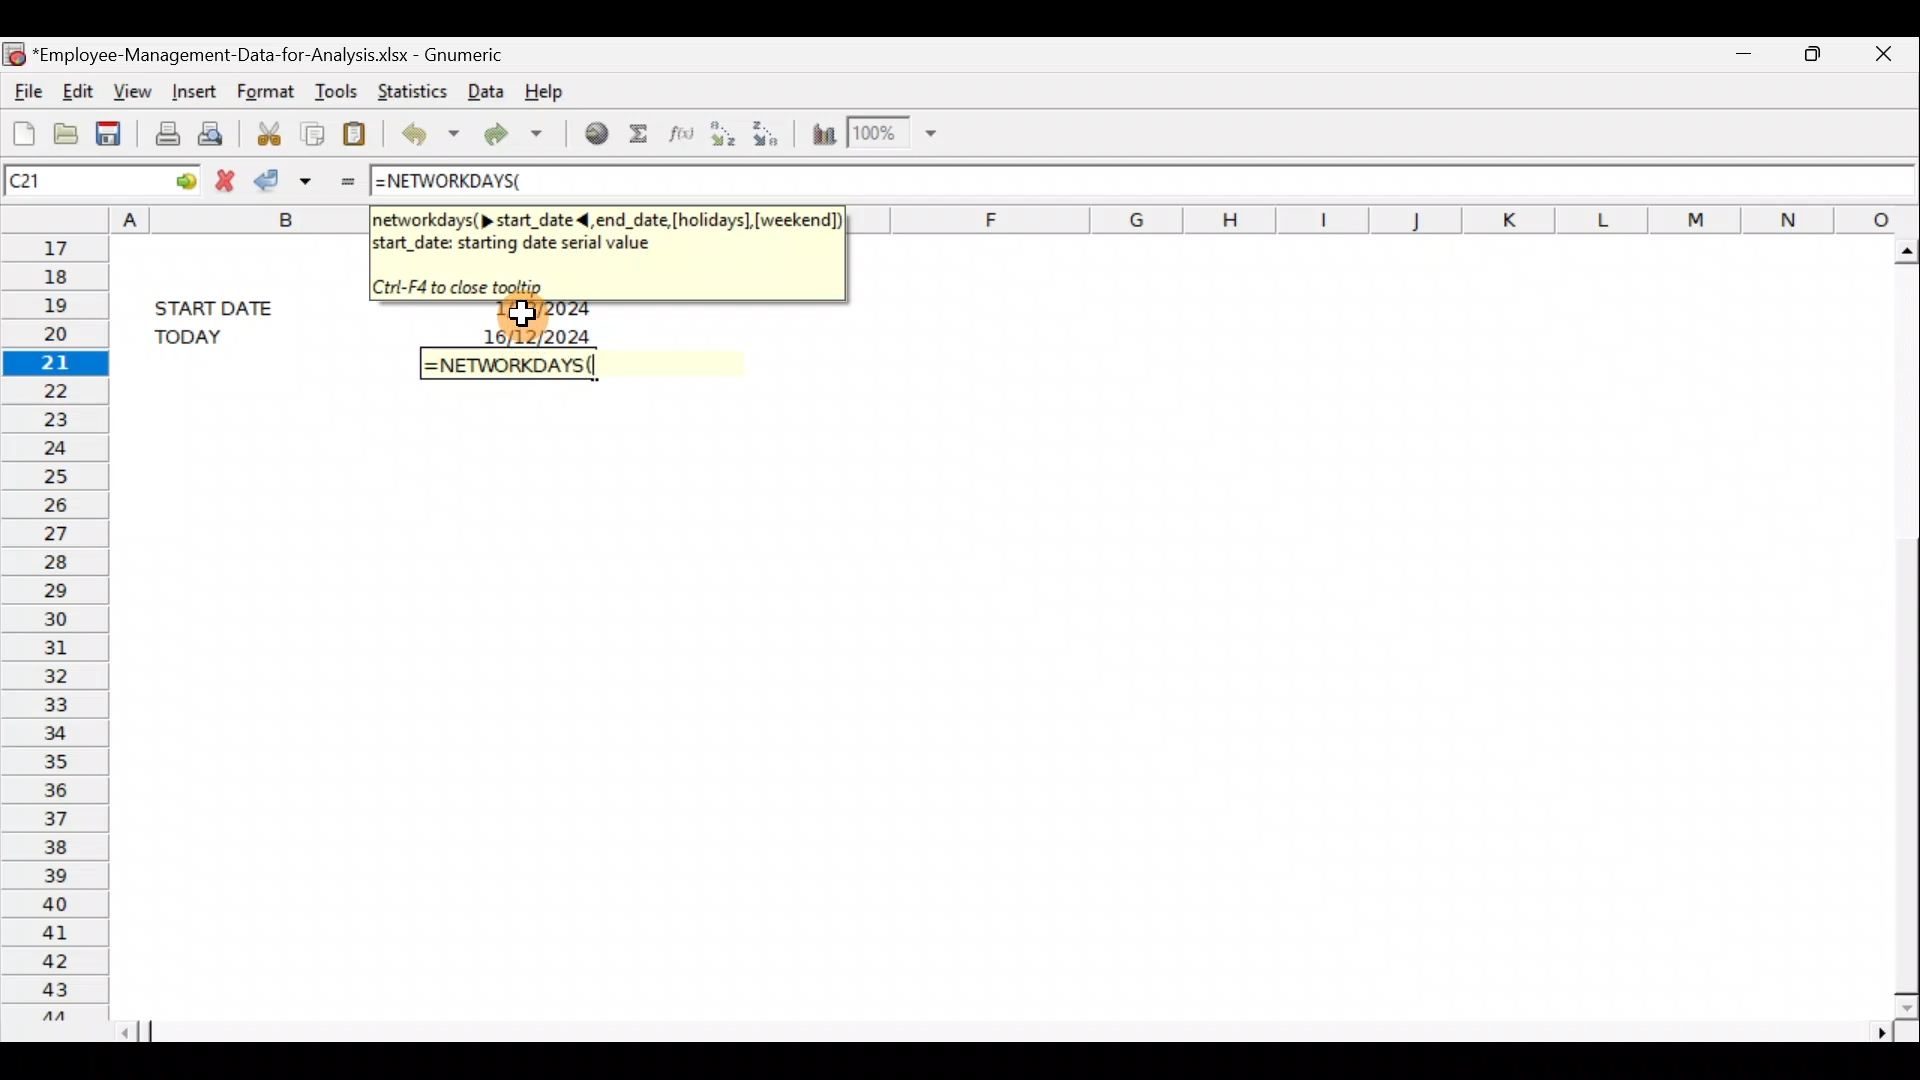 This screenshot has width=1920, height=1080. I want to click on 1/12/2024, so click(544, 312).